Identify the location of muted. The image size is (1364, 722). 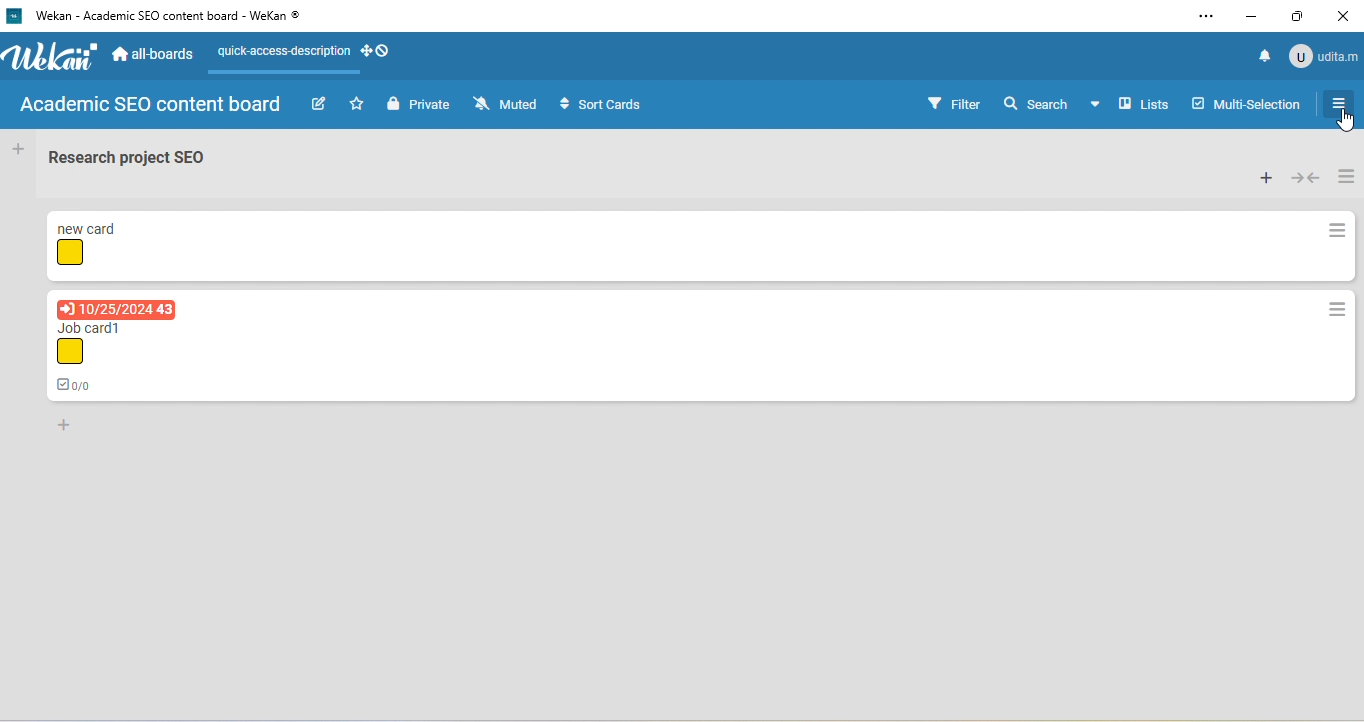
(505, 103).